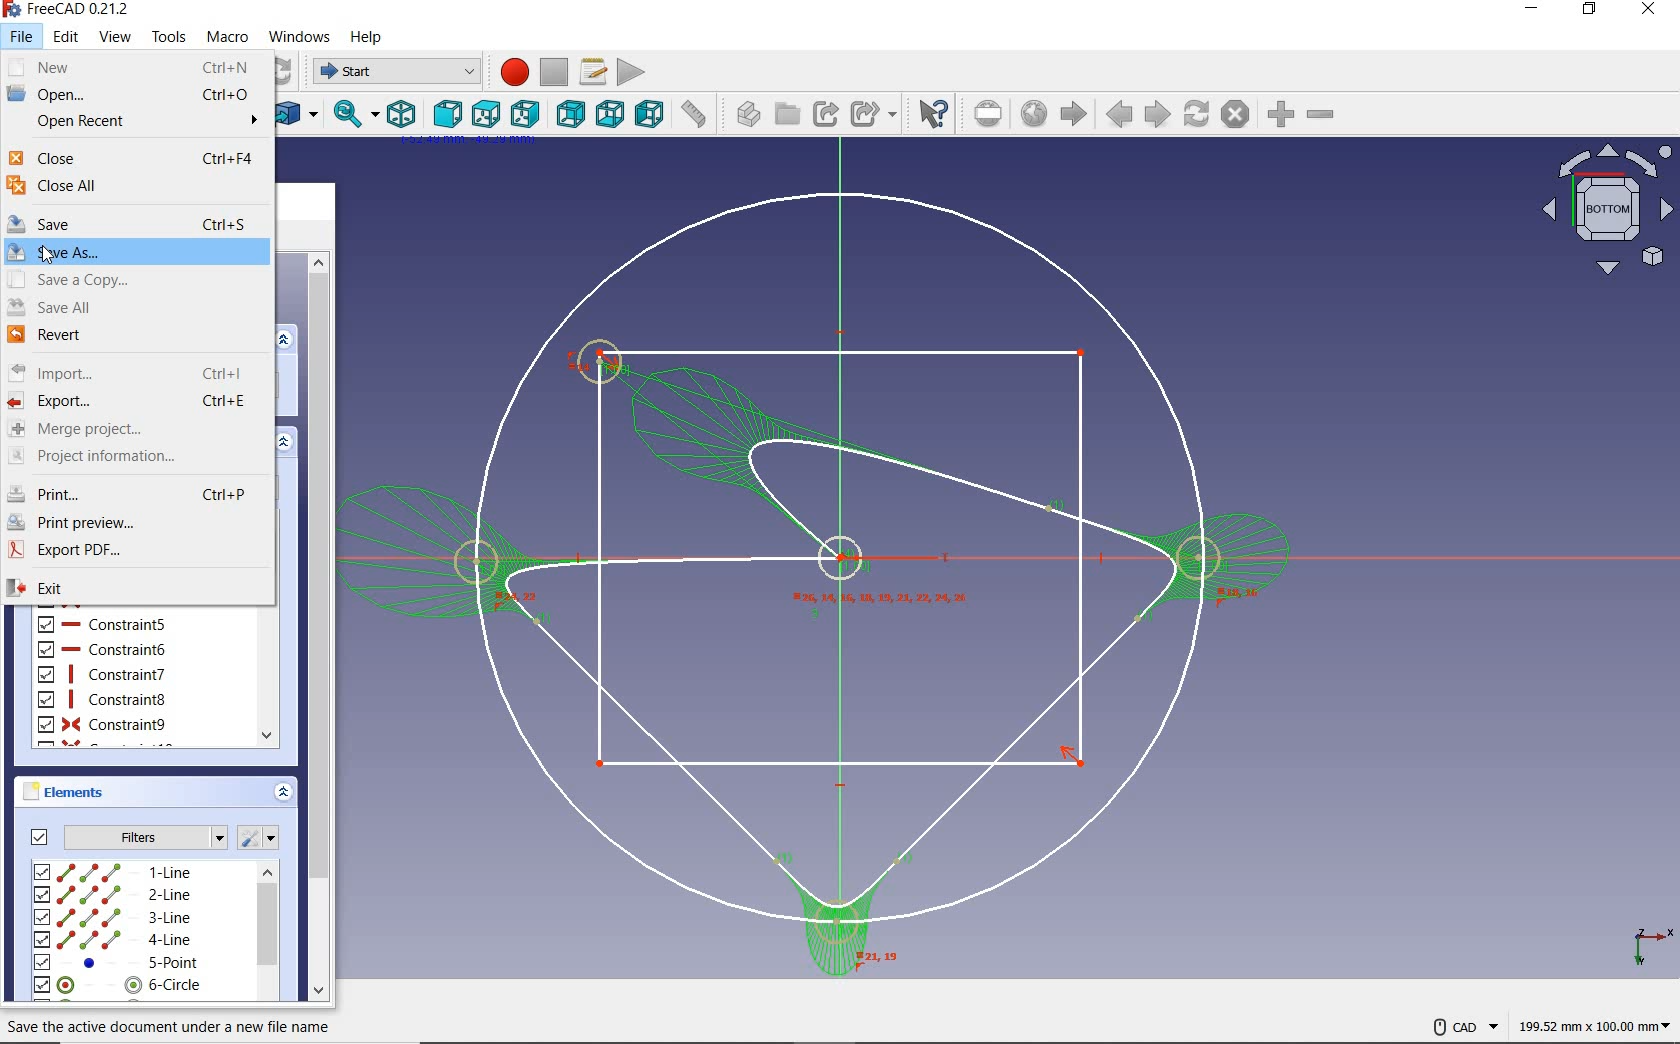 The width and height of the screenshot is (1680, 1044). I want to click on constraint9, so click(103, 725).